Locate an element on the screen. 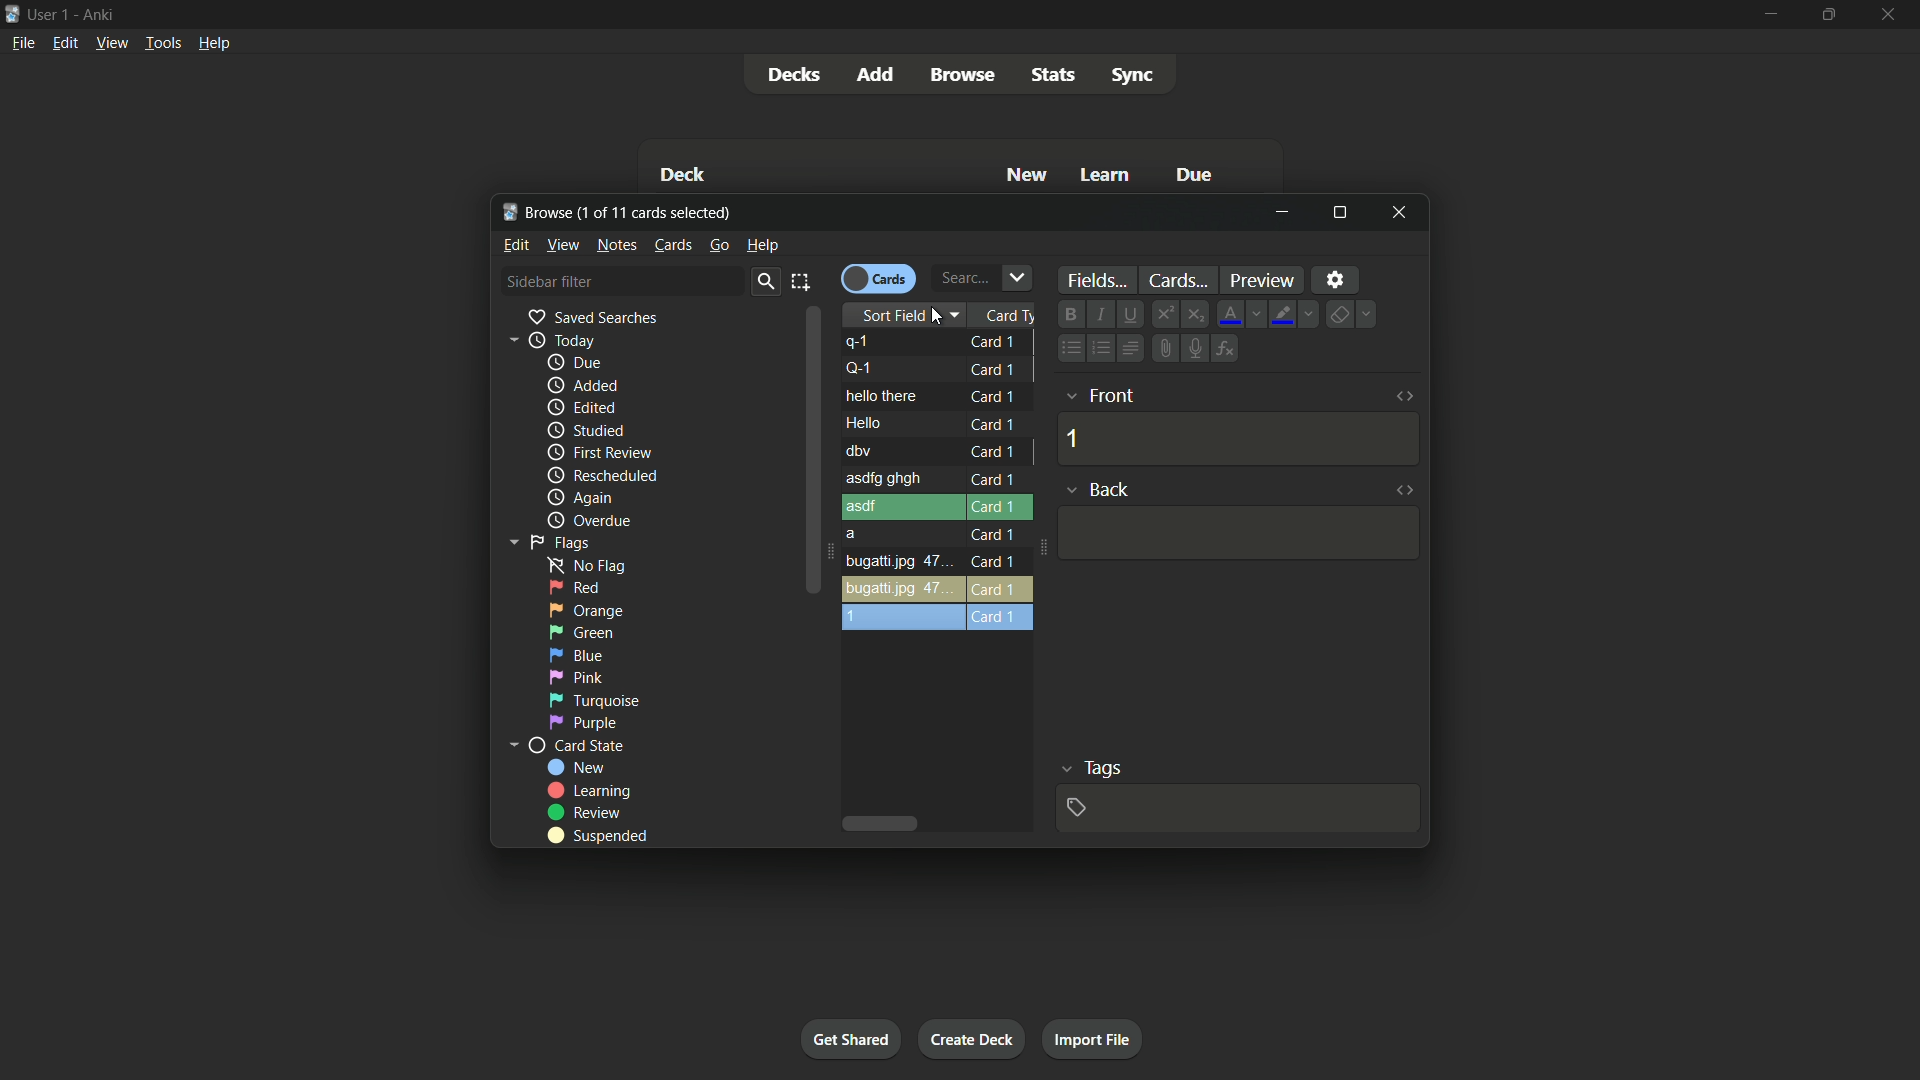 The image size is (1920, 1080). saved searches is located at coordinates (592, 317).